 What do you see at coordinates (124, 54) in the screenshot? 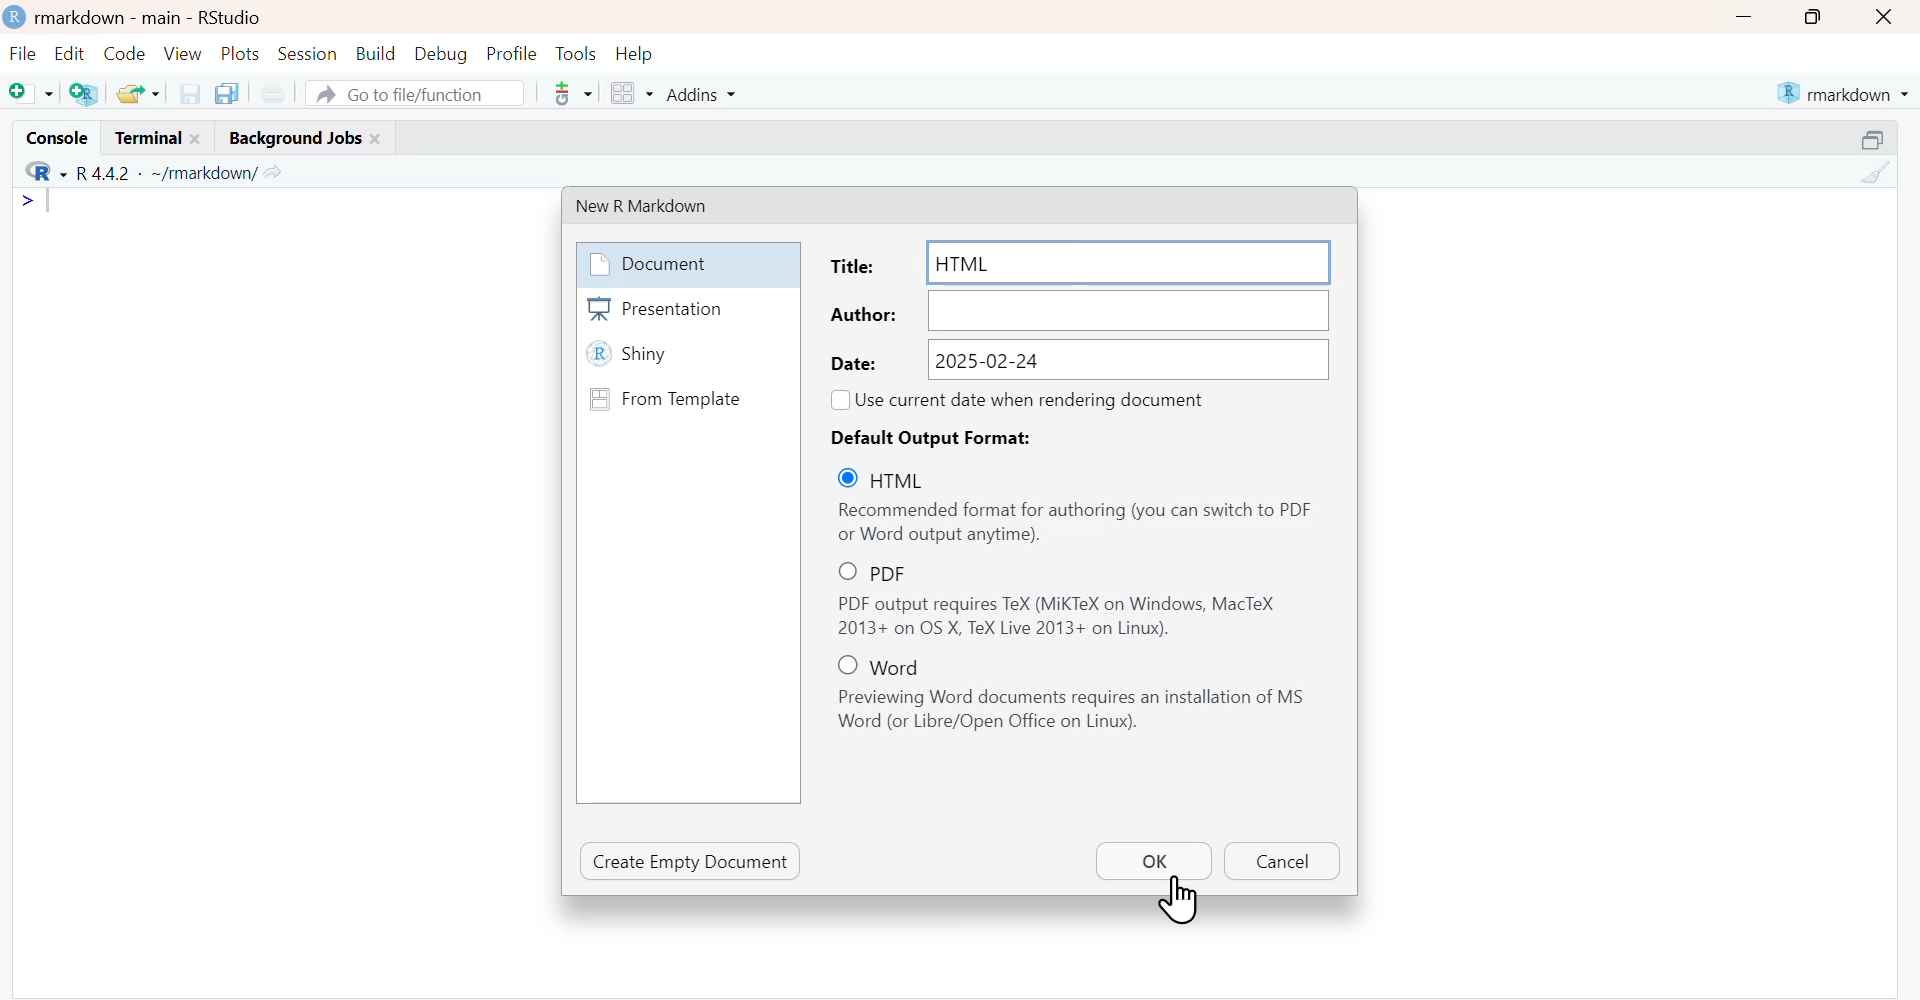
I see `Code` at bounding box center [124, 54].